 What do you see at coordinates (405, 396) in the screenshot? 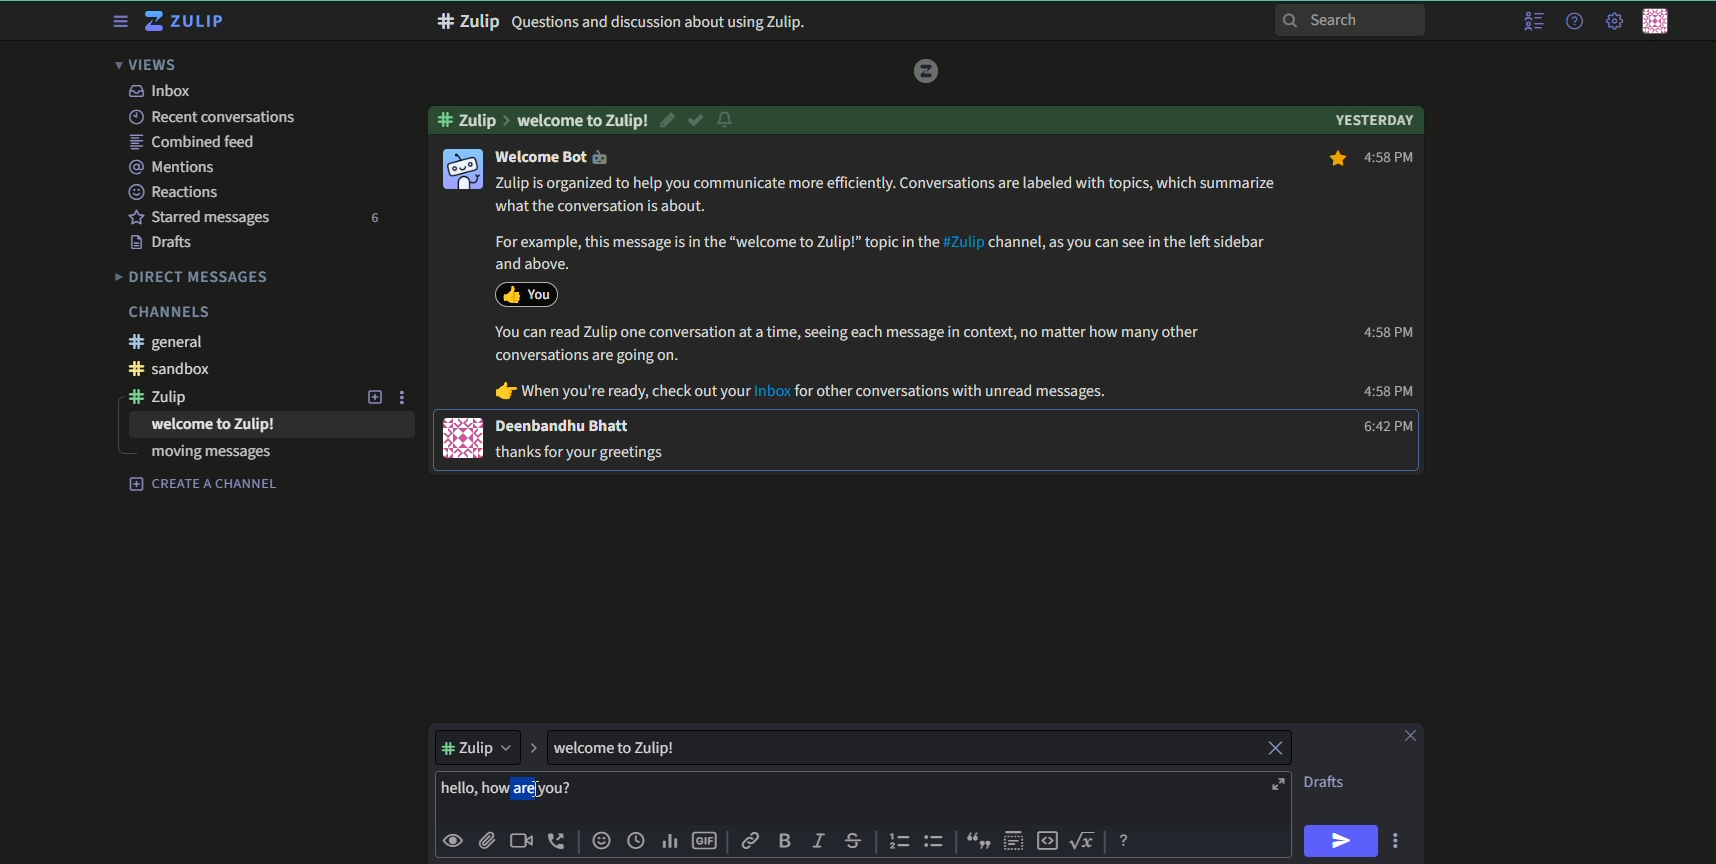
I see `options` at bounding box center [405, 396].